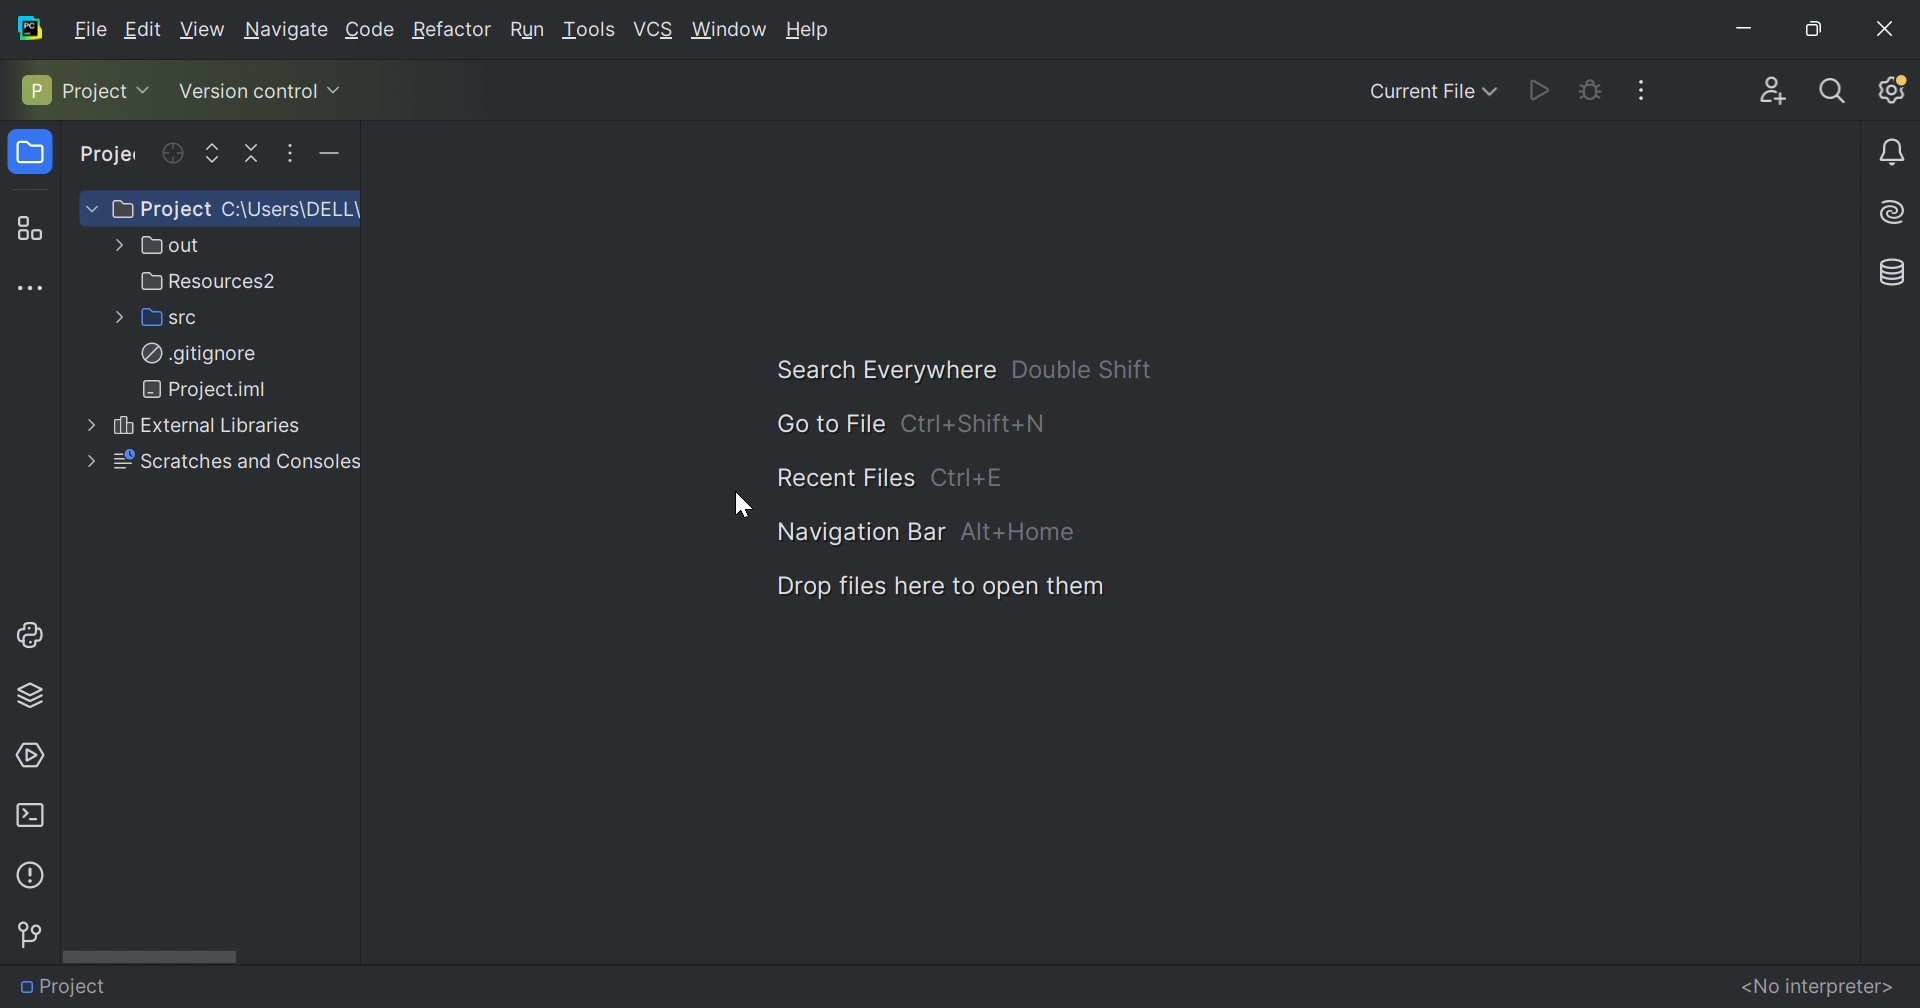 Image resolution: width=1920 pixels, height=1008 pixels. What do you see at coordinates (367, 29) in the screenshot?
I see `Code` at bounding box center [367, 29].